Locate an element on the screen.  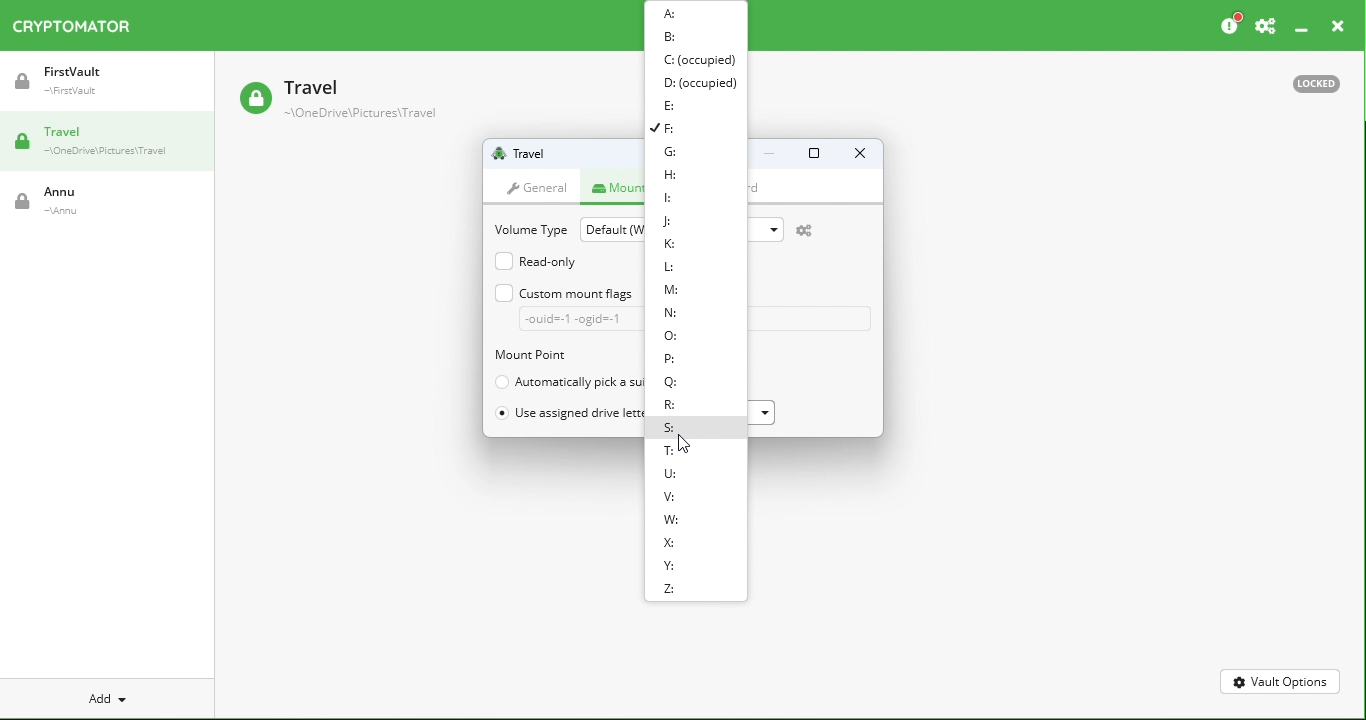
X: is located at coordinates (673, 541).